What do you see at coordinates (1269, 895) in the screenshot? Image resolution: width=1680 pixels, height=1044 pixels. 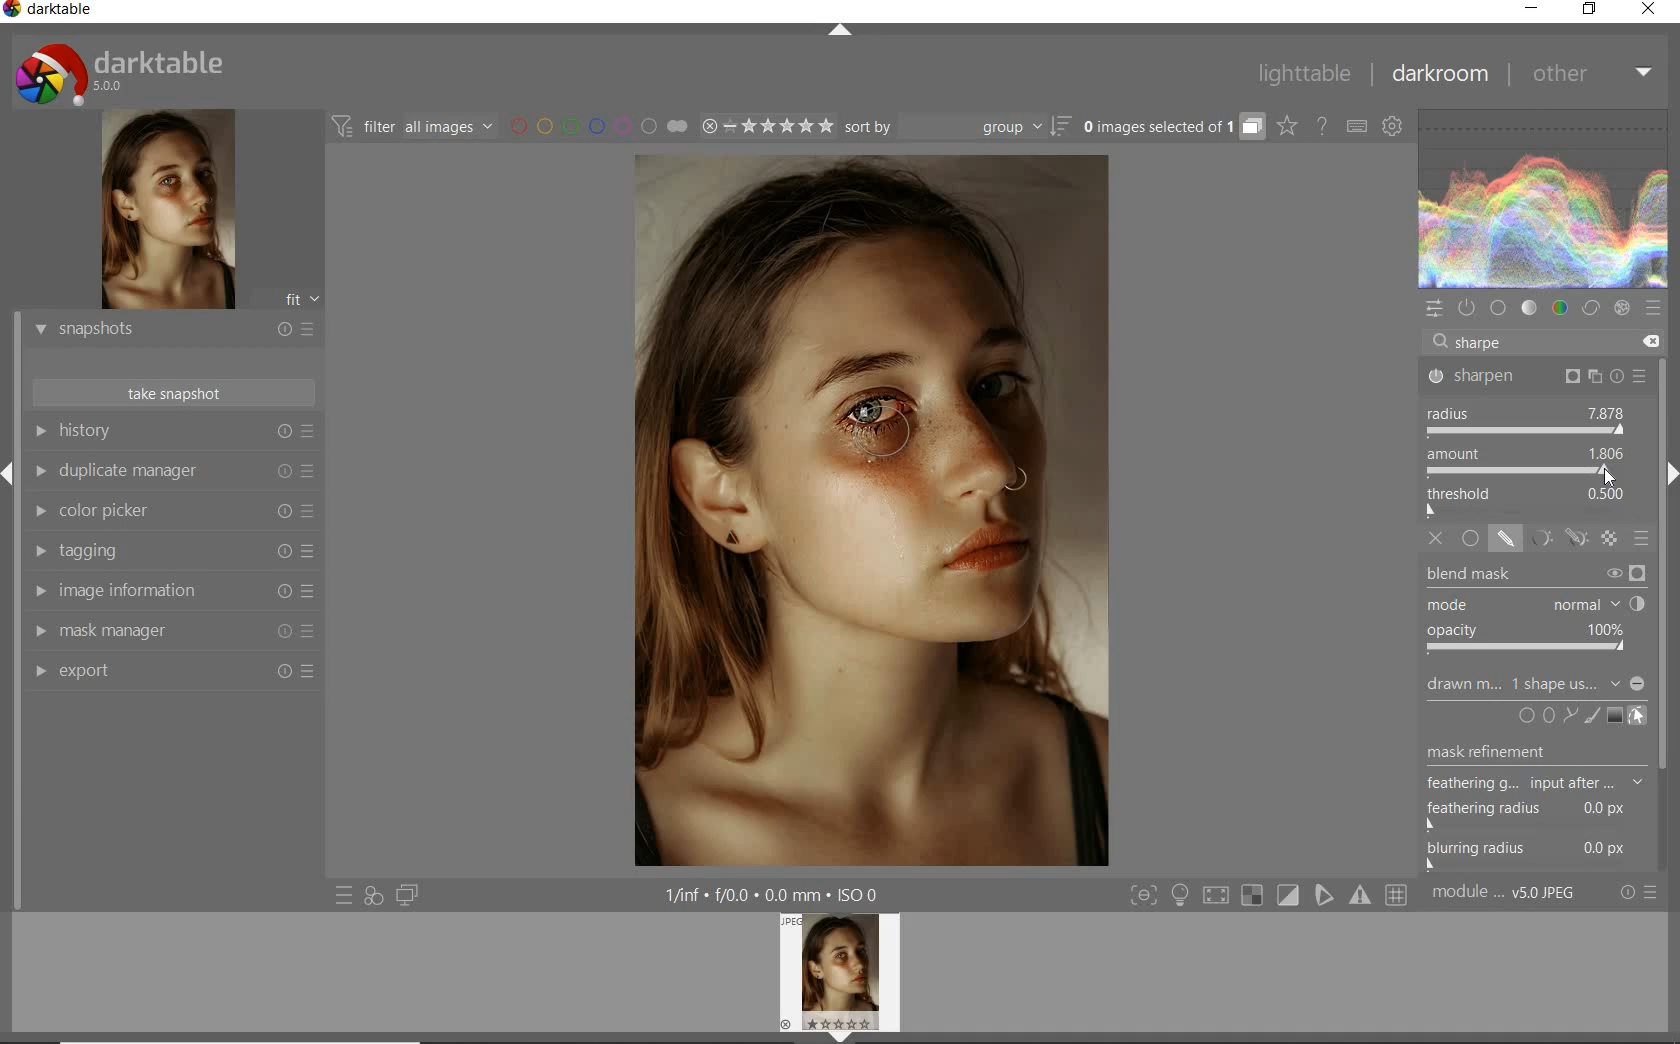 I see `toggle modes` at bounding box center [1269, 895].